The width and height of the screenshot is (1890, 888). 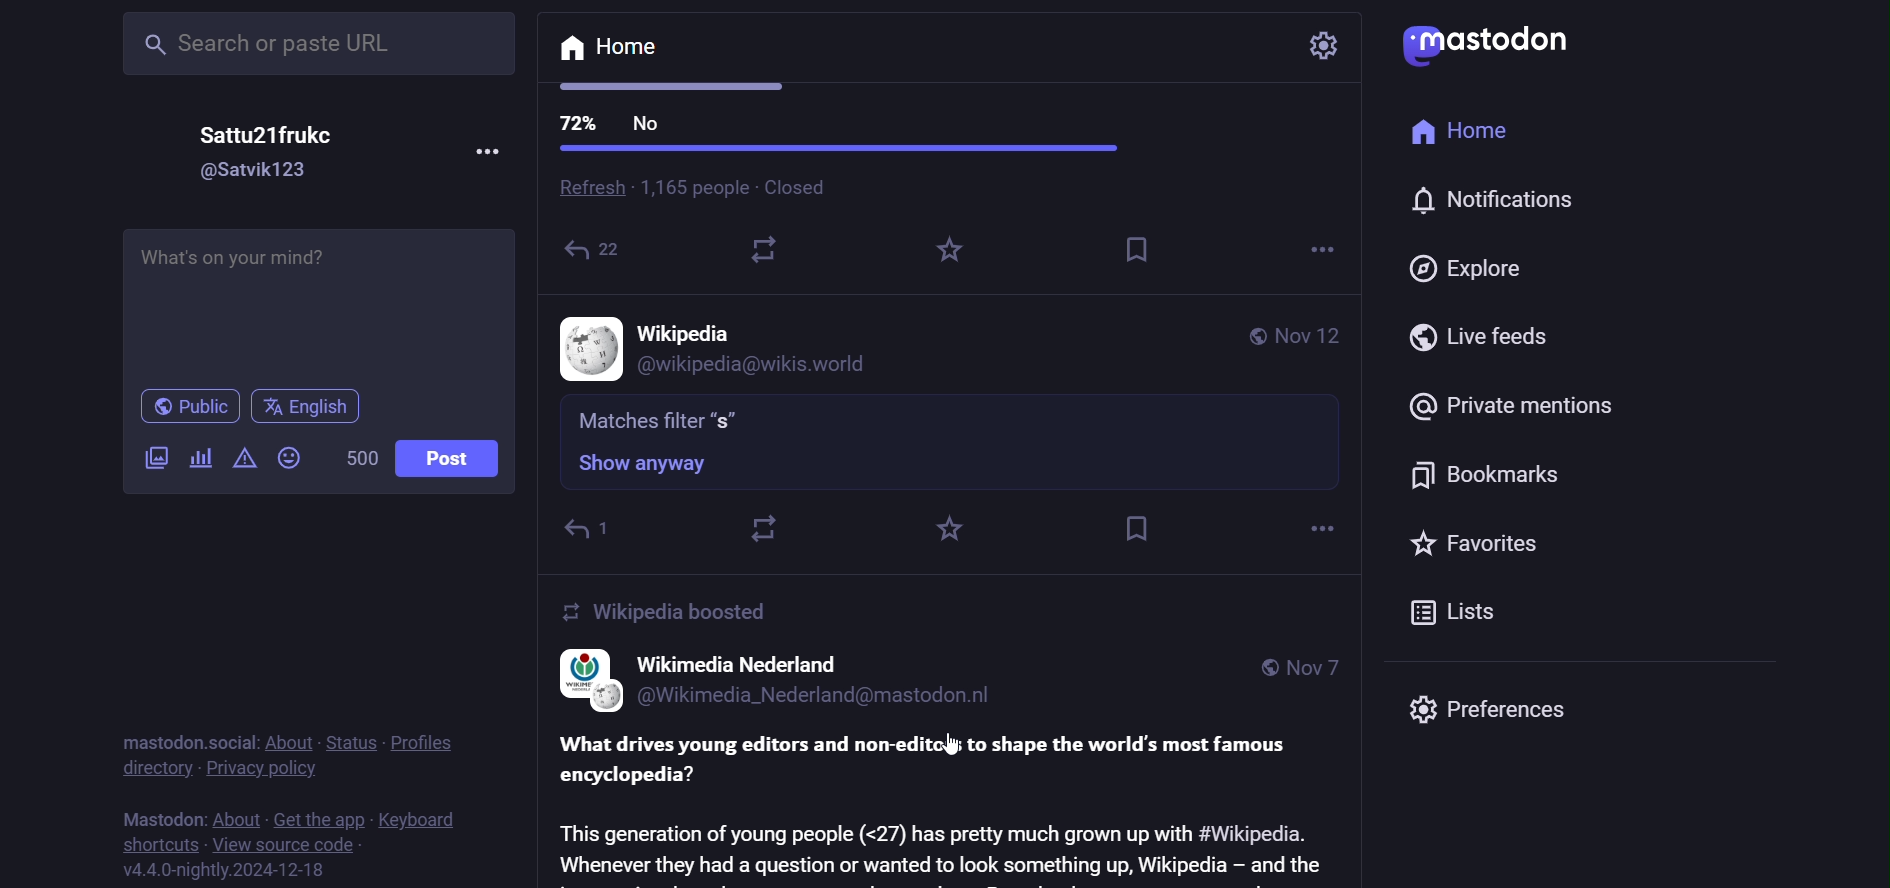 I want to click on privacy policy, so click(x=266, y=768).